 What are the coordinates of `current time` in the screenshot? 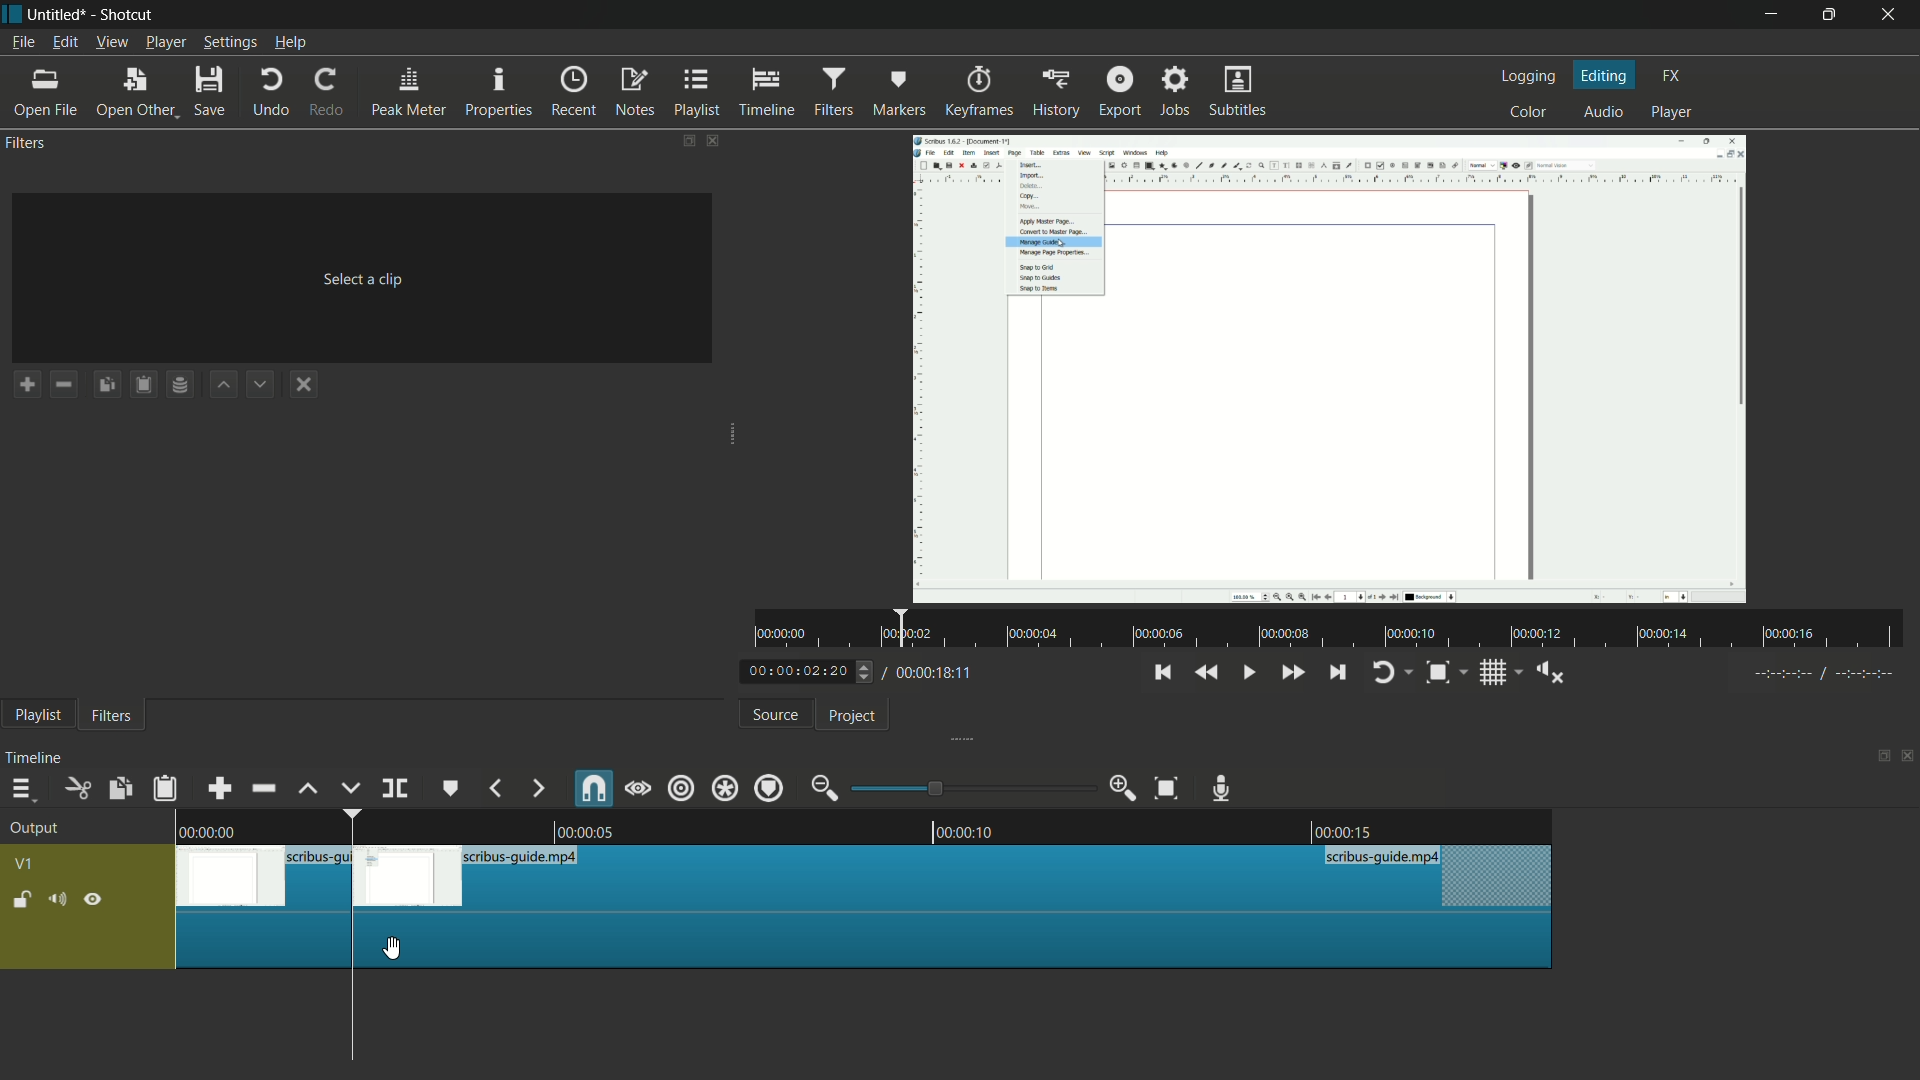 It's located at (795, 672).